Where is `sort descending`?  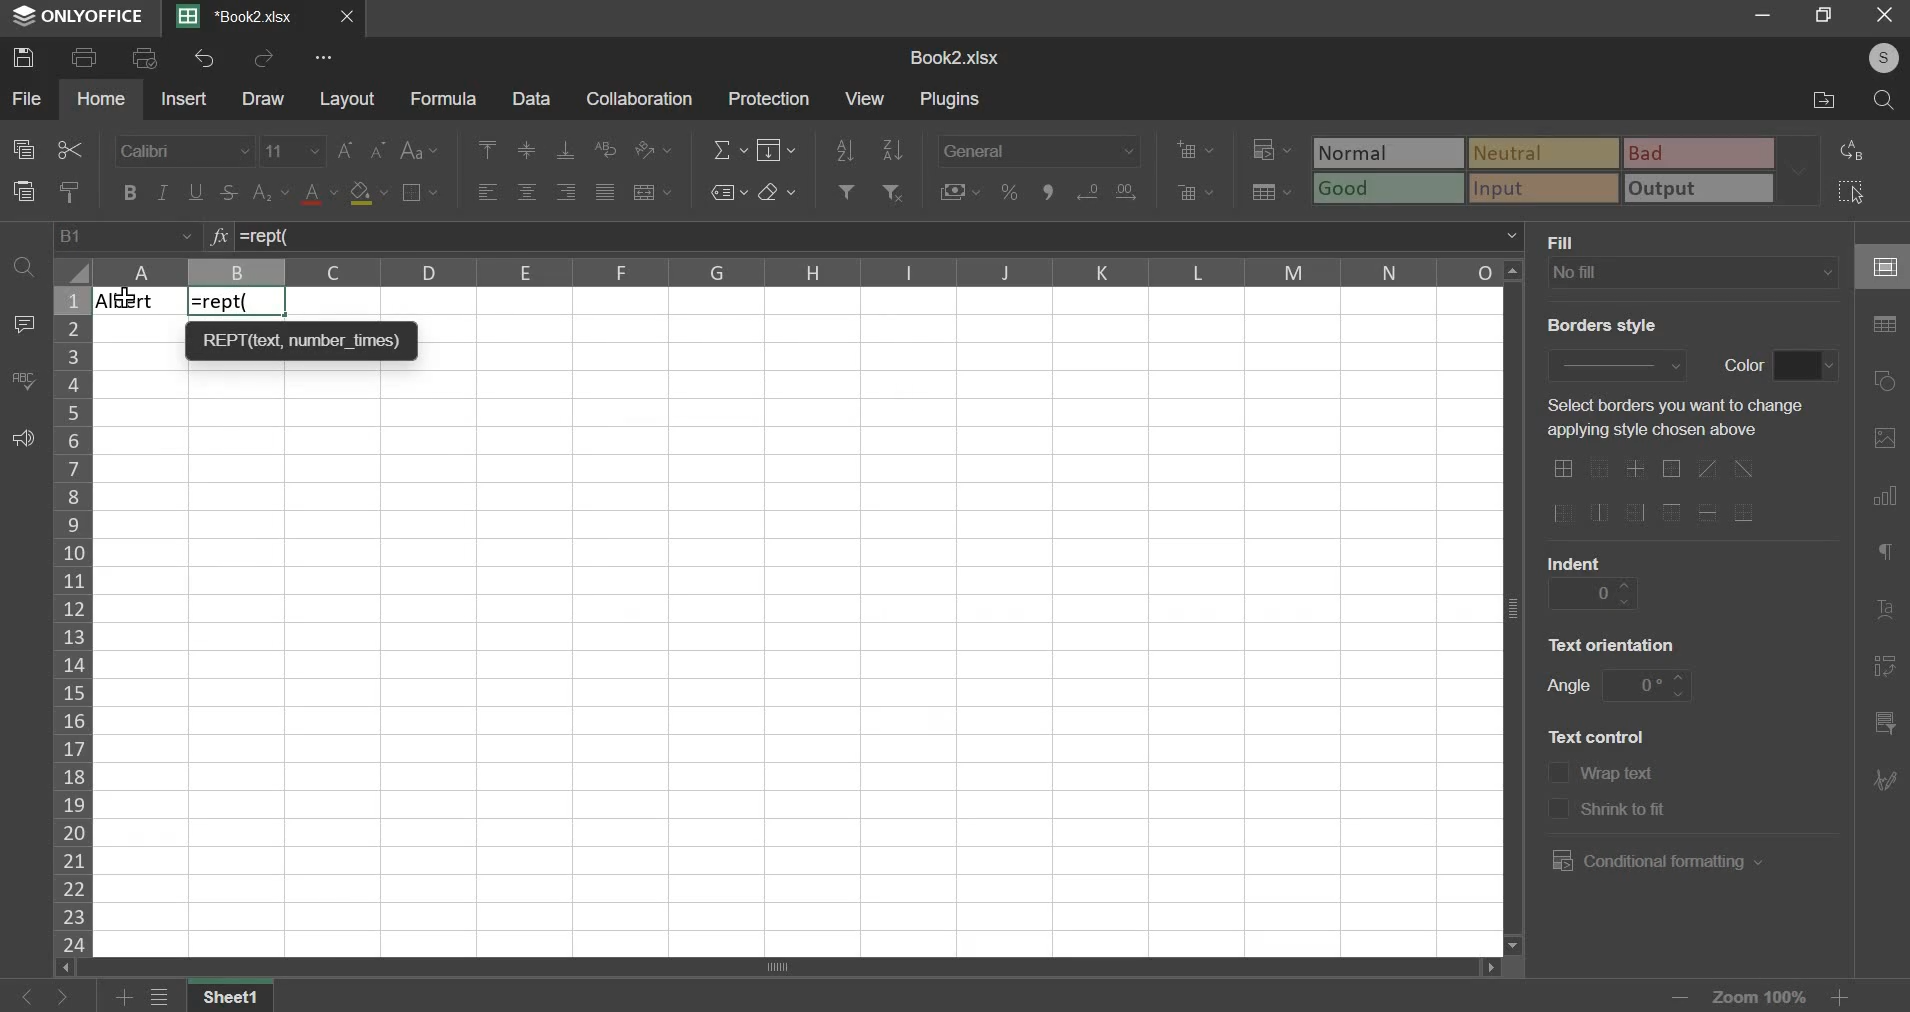 sort descending is located at coordinates (892, 150).